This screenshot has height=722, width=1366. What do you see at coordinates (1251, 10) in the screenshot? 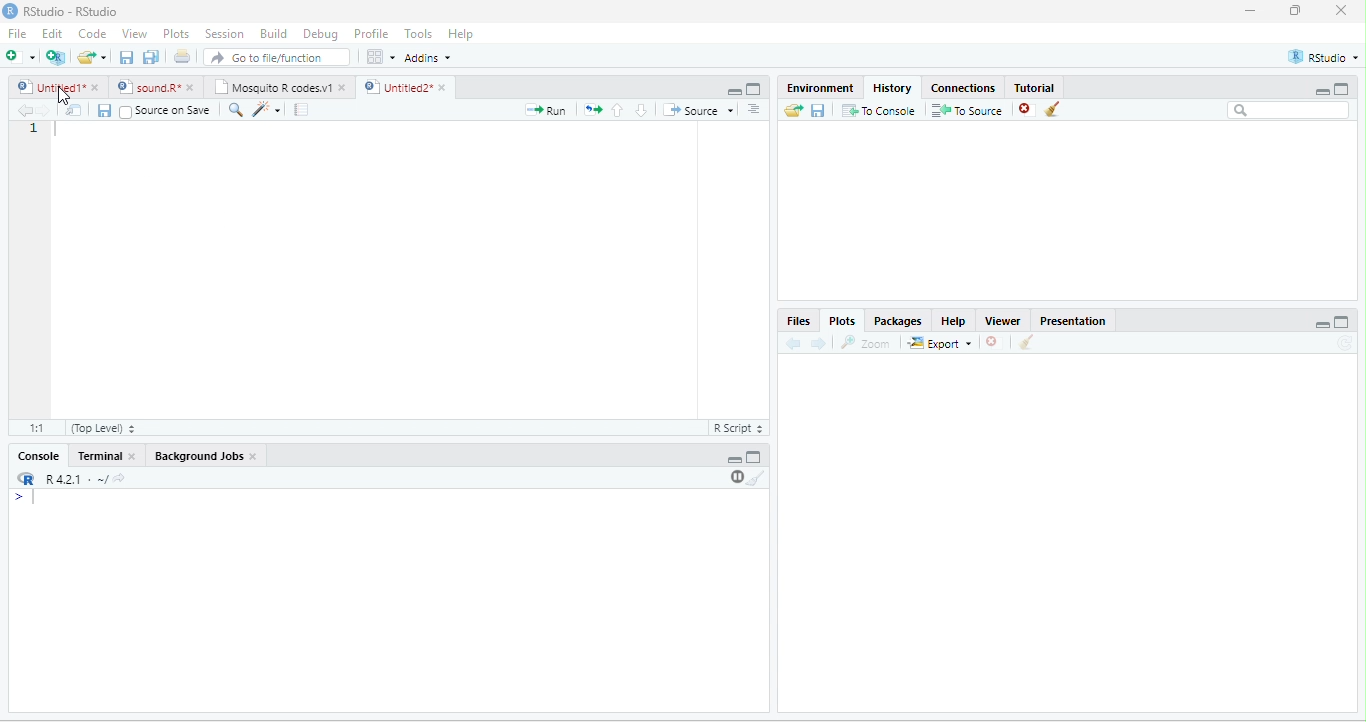
I see `minimize` at bounding box center [1251, 10].